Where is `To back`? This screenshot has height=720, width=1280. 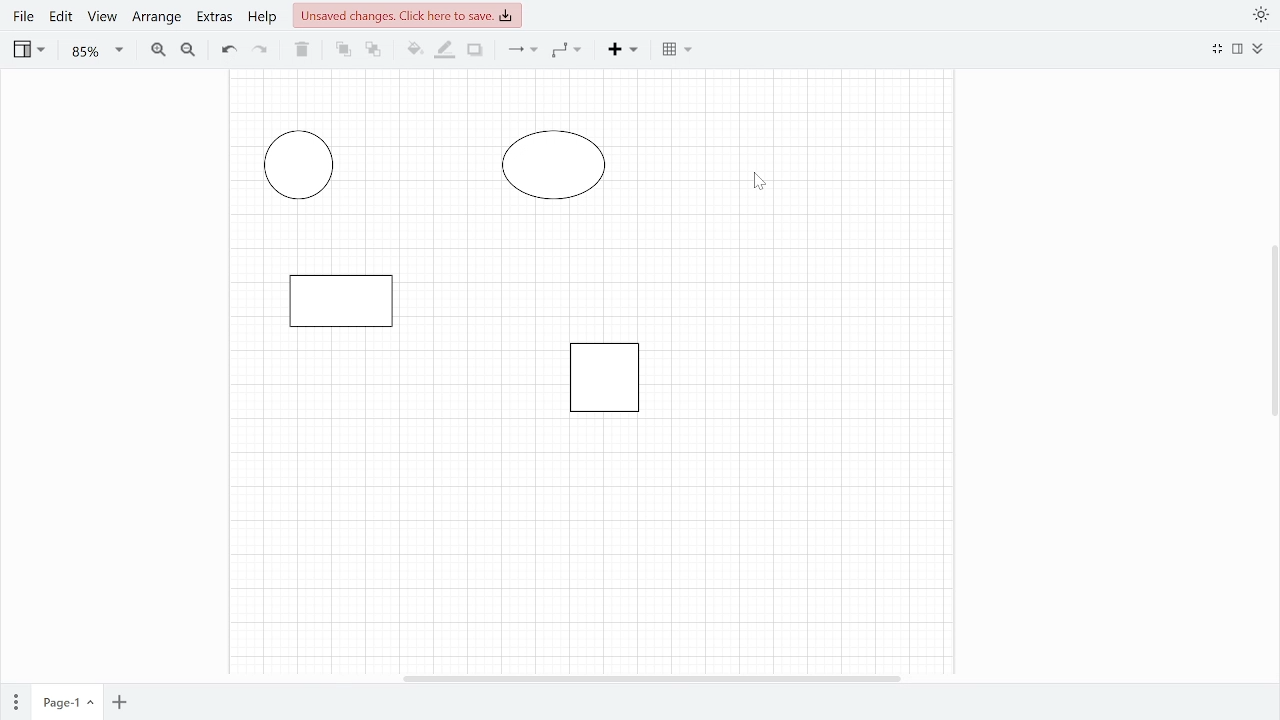
To back is located at coordinates (372, 49).